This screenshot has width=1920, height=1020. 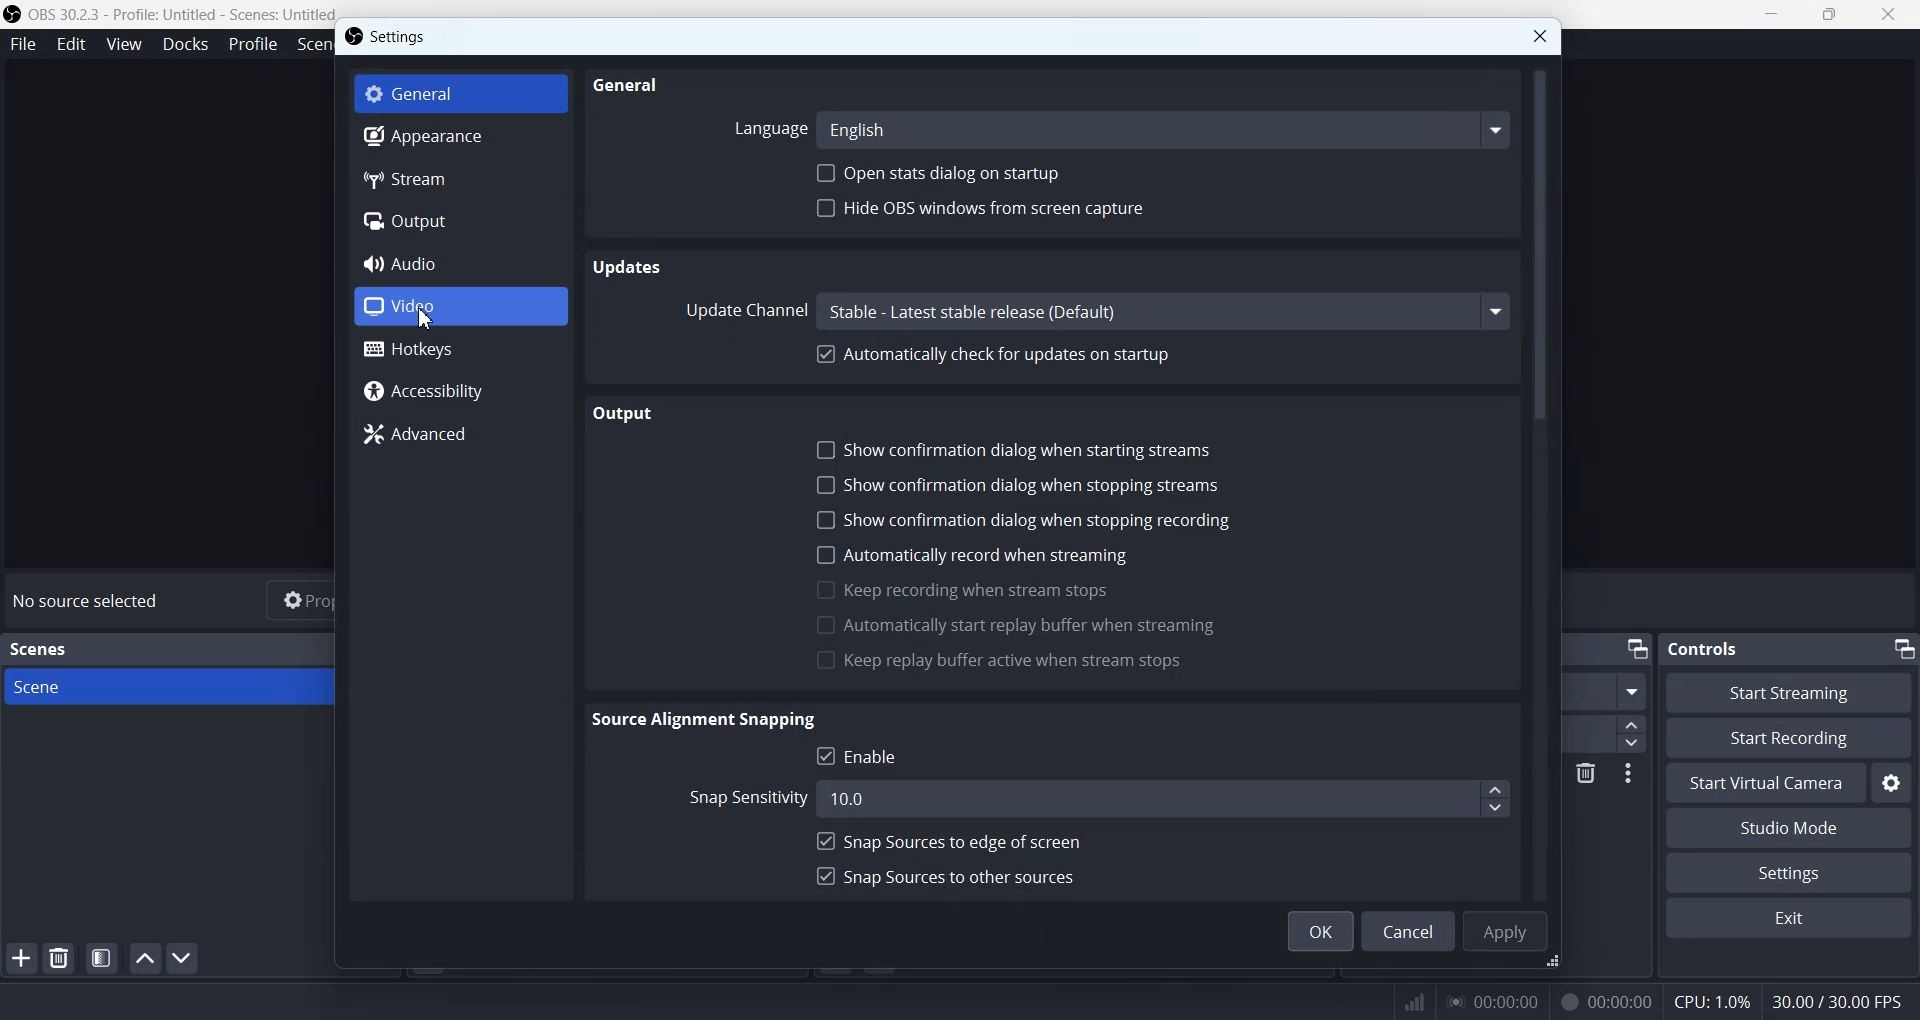 What do you see at coordinates (1787, 828) in the screenshot?
I see `Studio Mode` at bounding box center [1787, 828].